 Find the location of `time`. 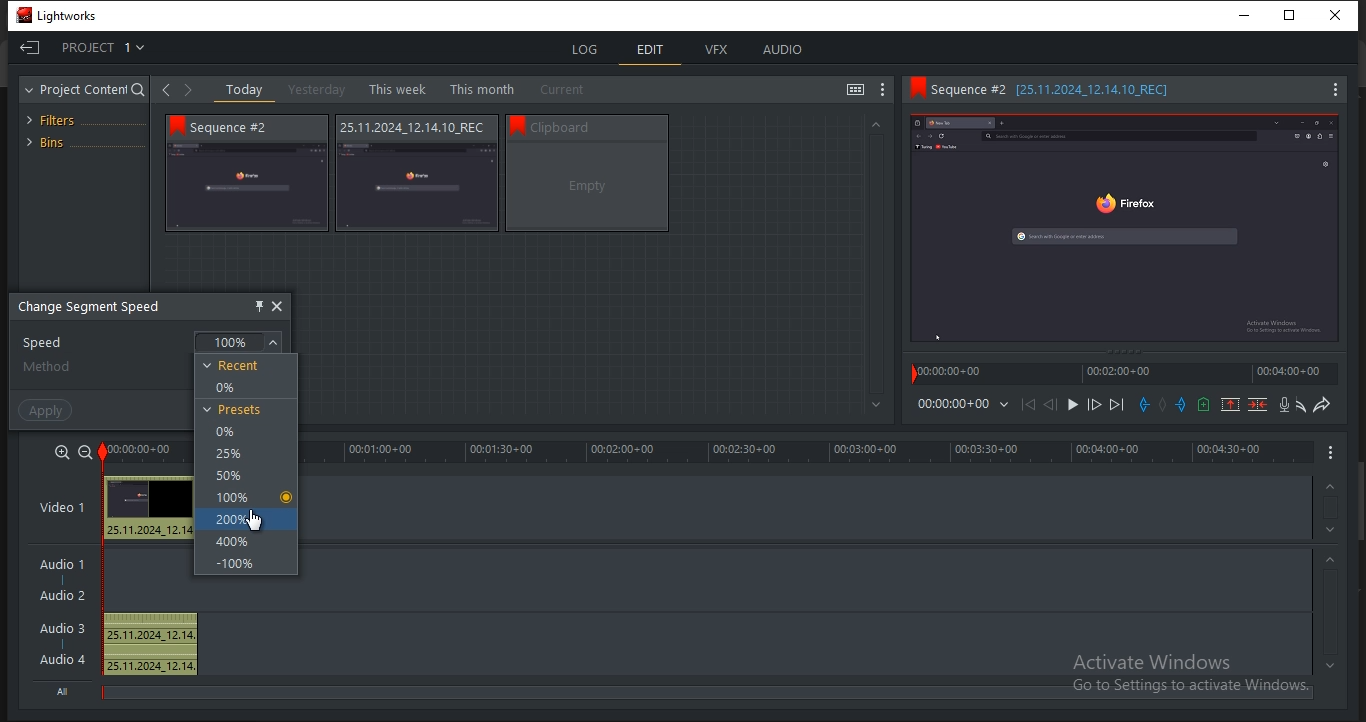

time is located at coordinates (952, 404).